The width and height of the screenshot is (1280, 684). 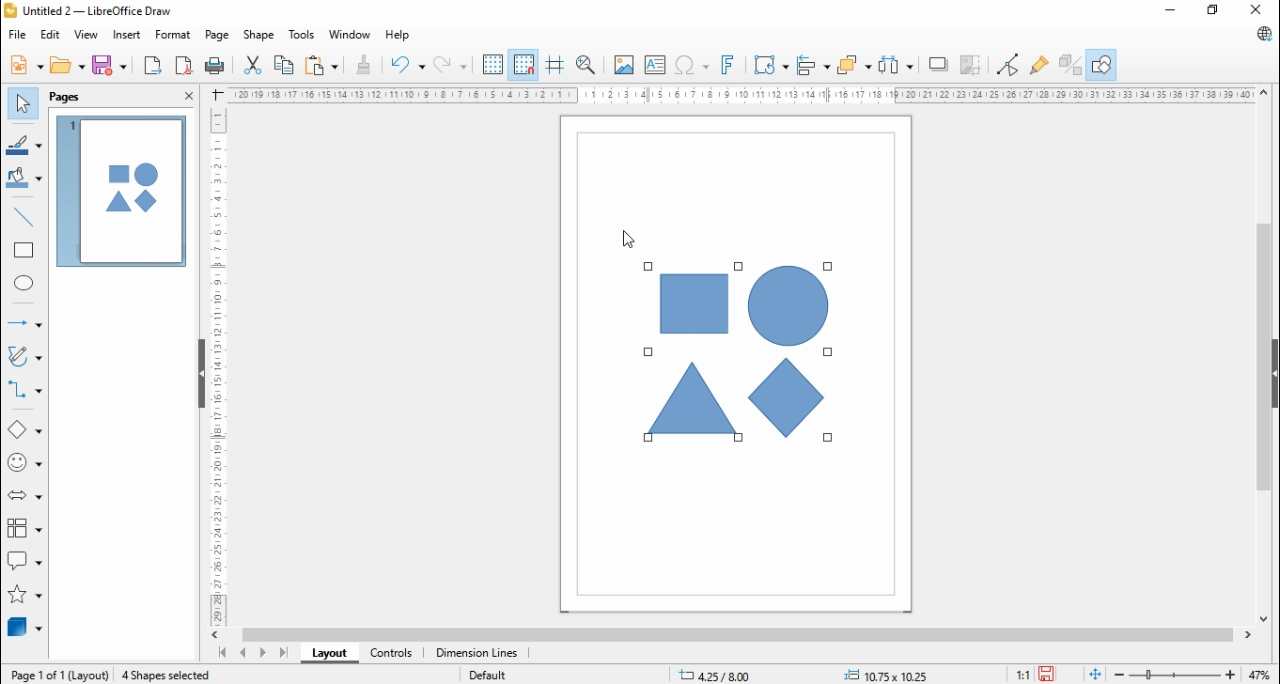 What do you see at coordinates (627, 237) in the screenshot?
I see `mouse pointer` at bounding box center [627, 237].